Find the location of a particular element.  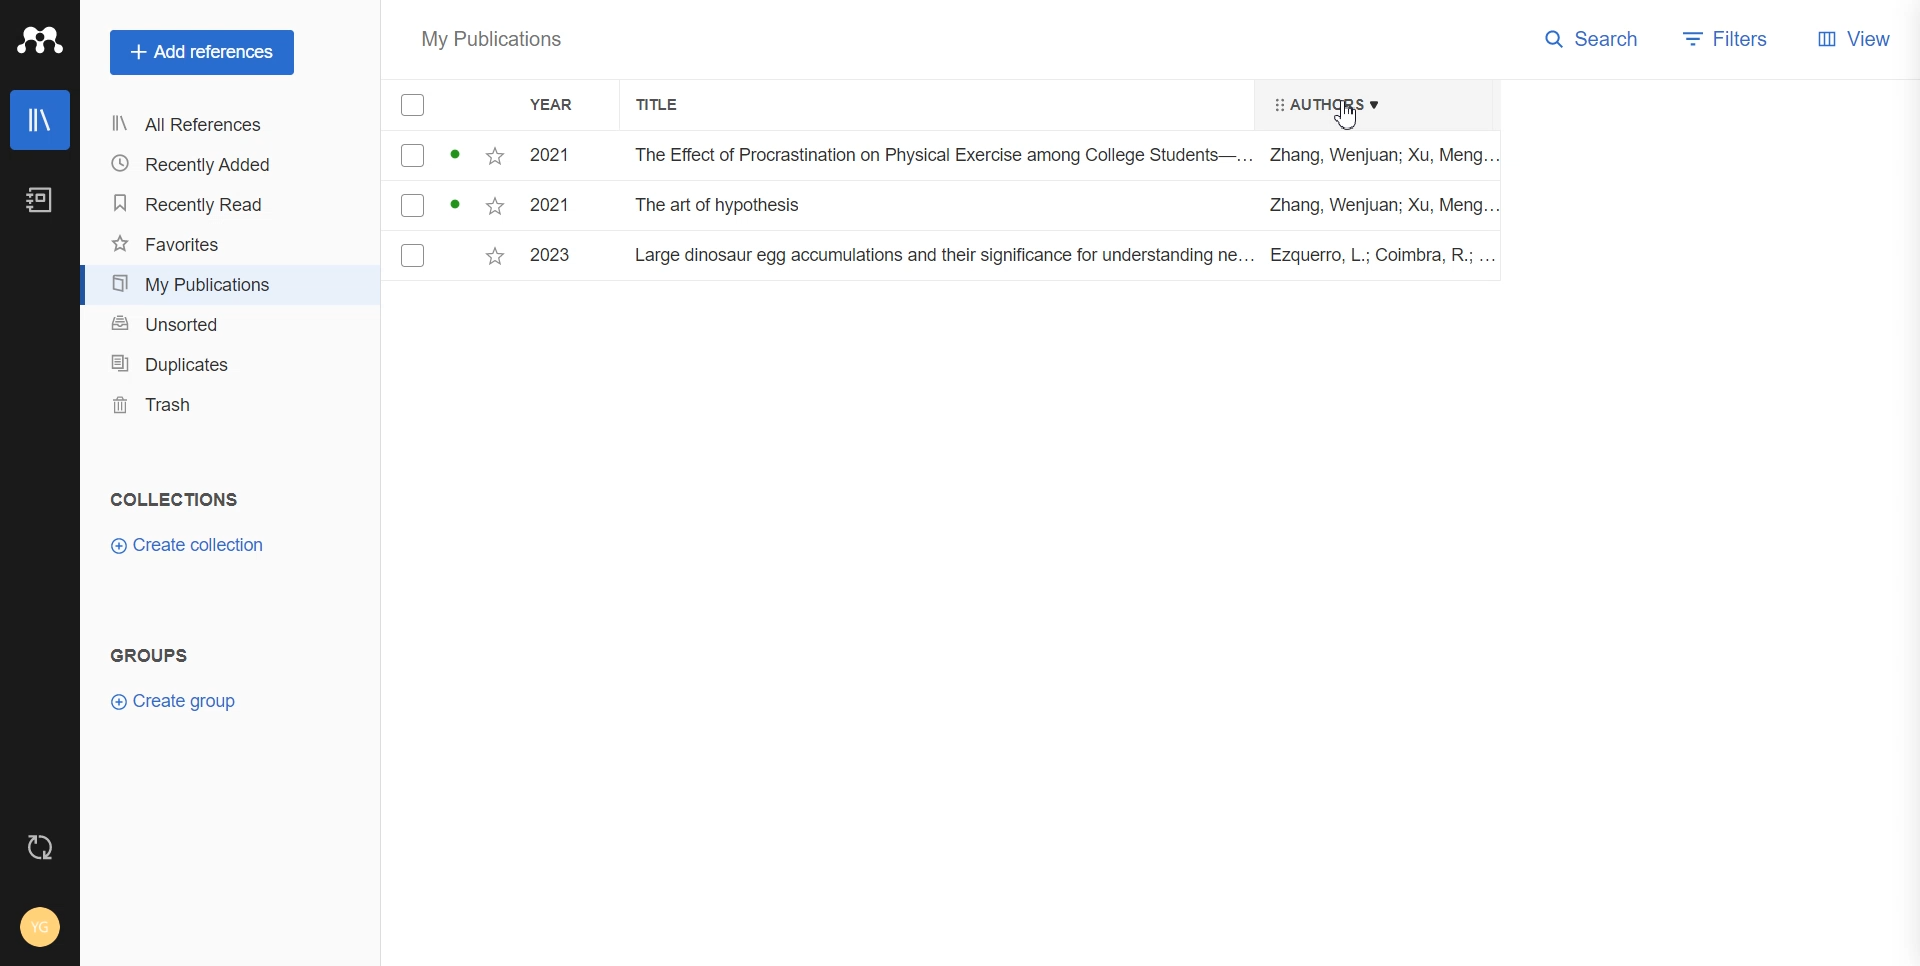

Library is located at coordinates (41, 119).